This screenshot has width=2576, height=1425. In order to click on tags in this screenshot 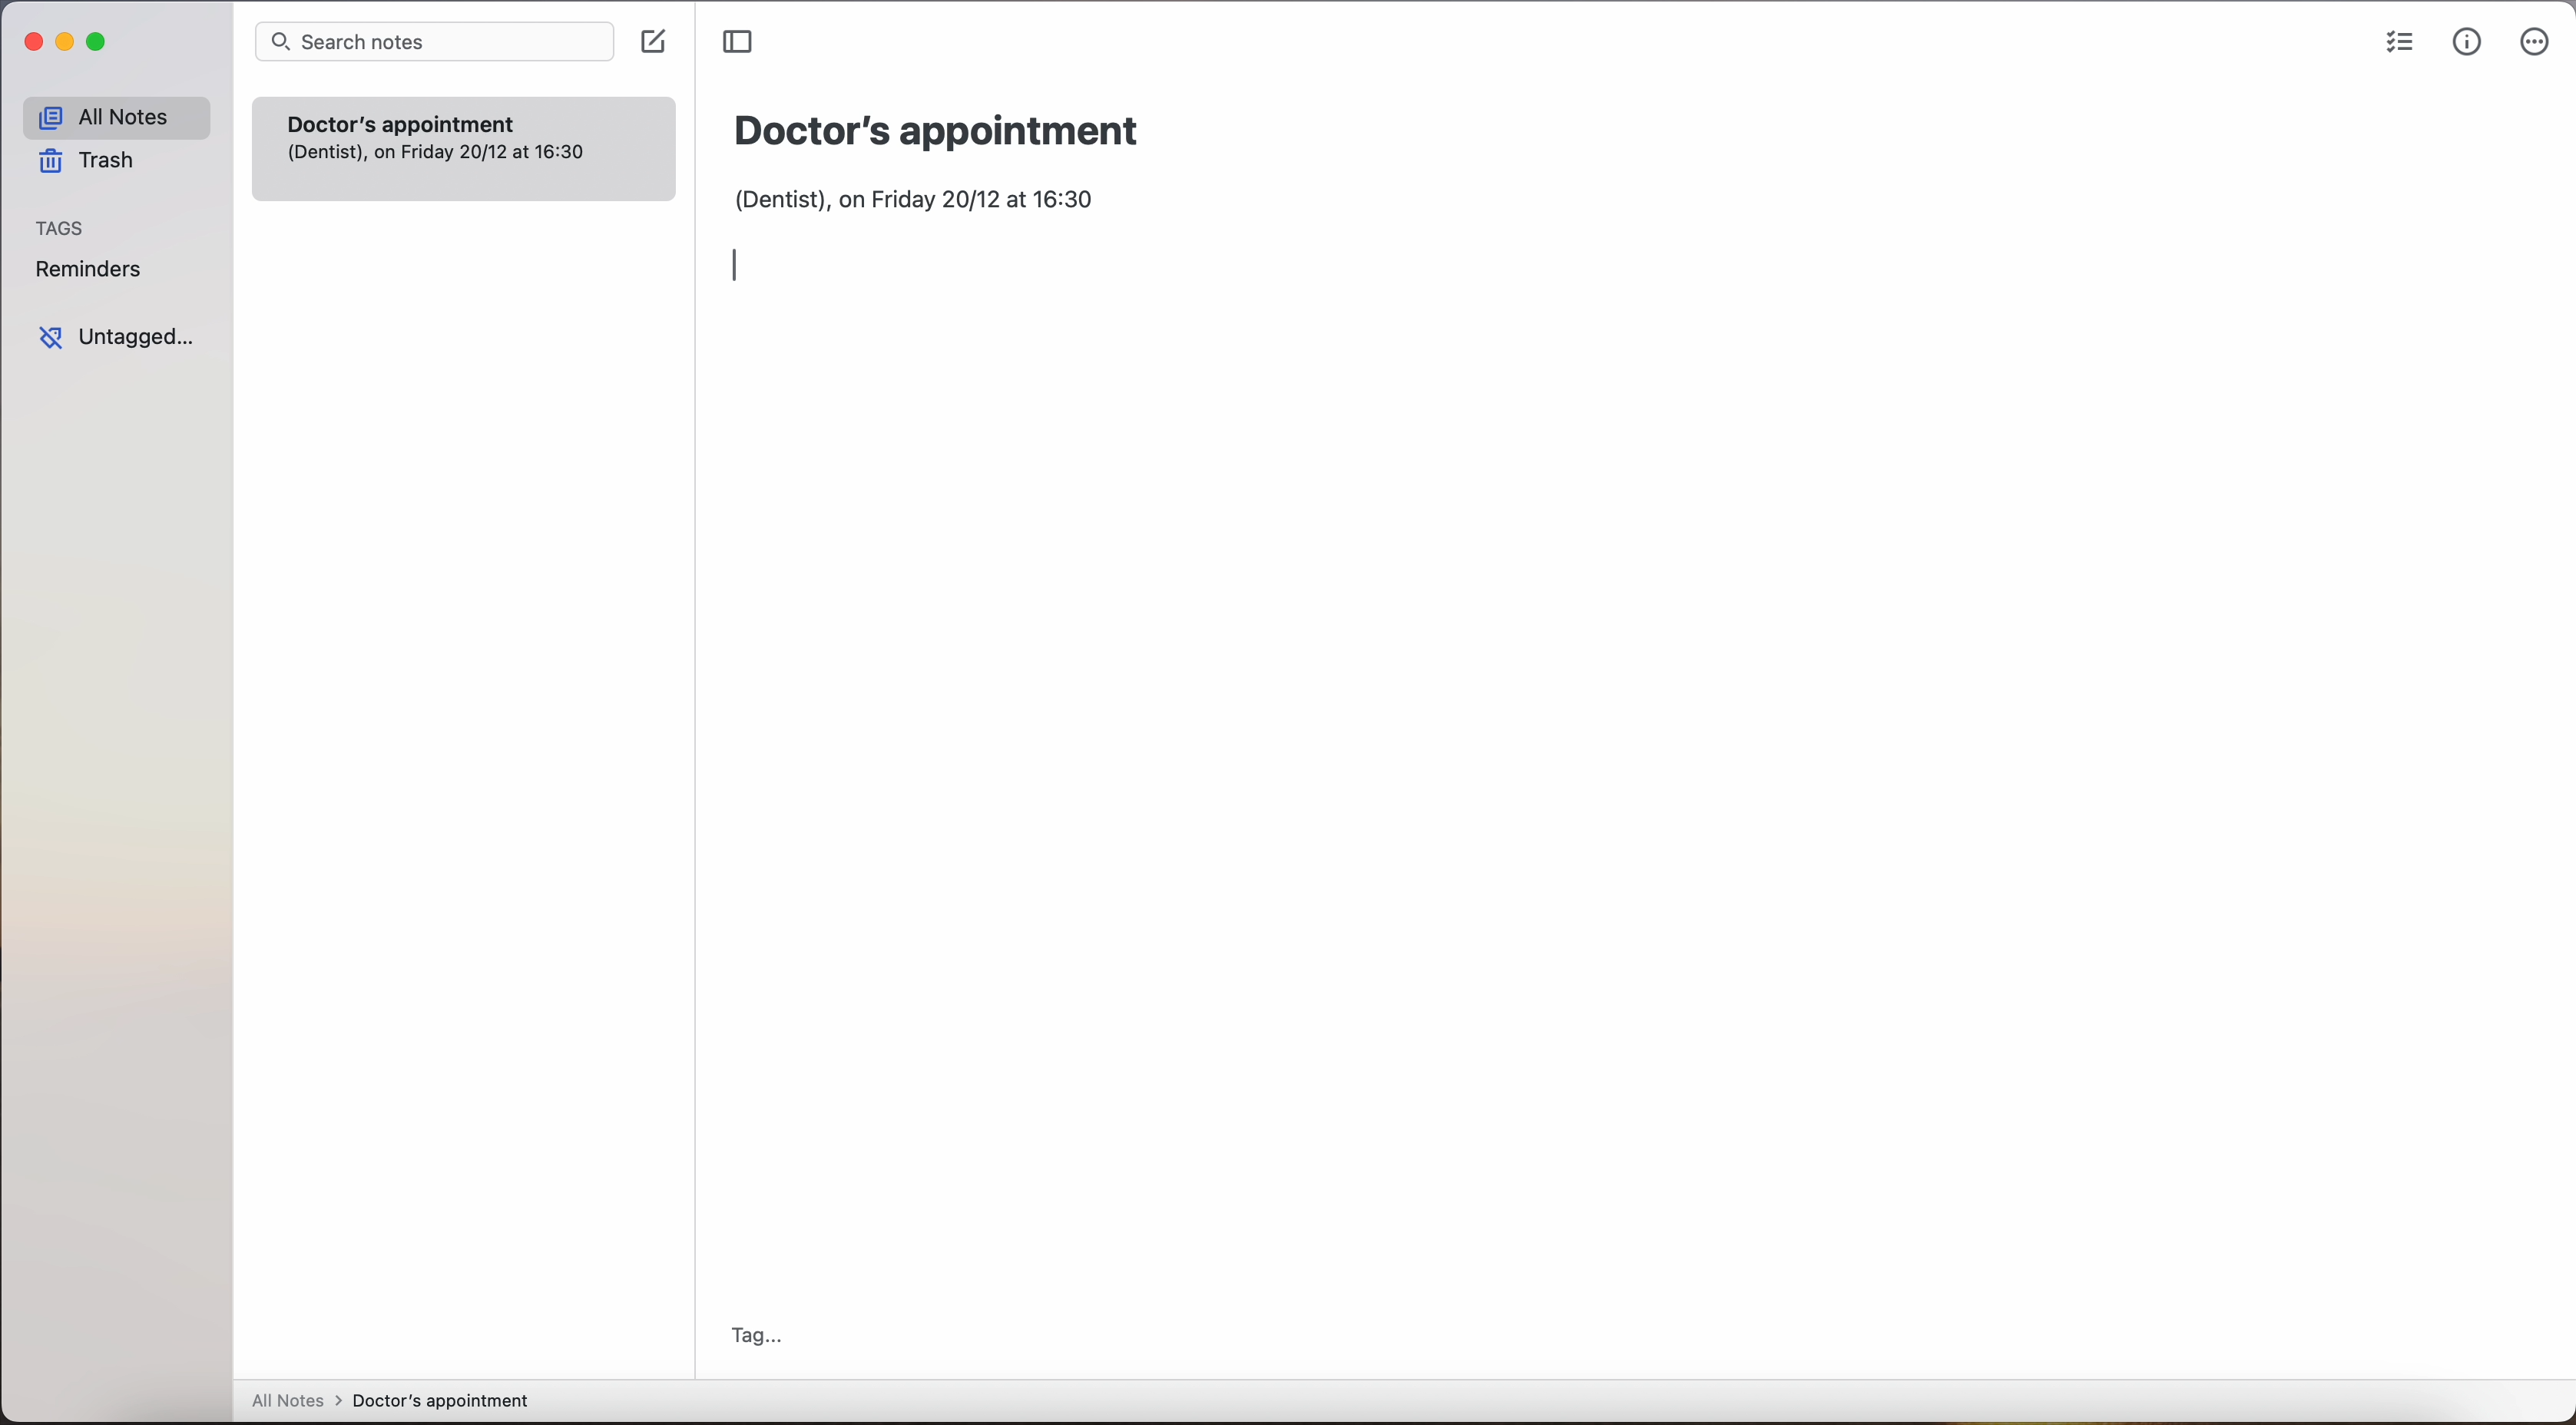, I will do `click(61, 228)`.